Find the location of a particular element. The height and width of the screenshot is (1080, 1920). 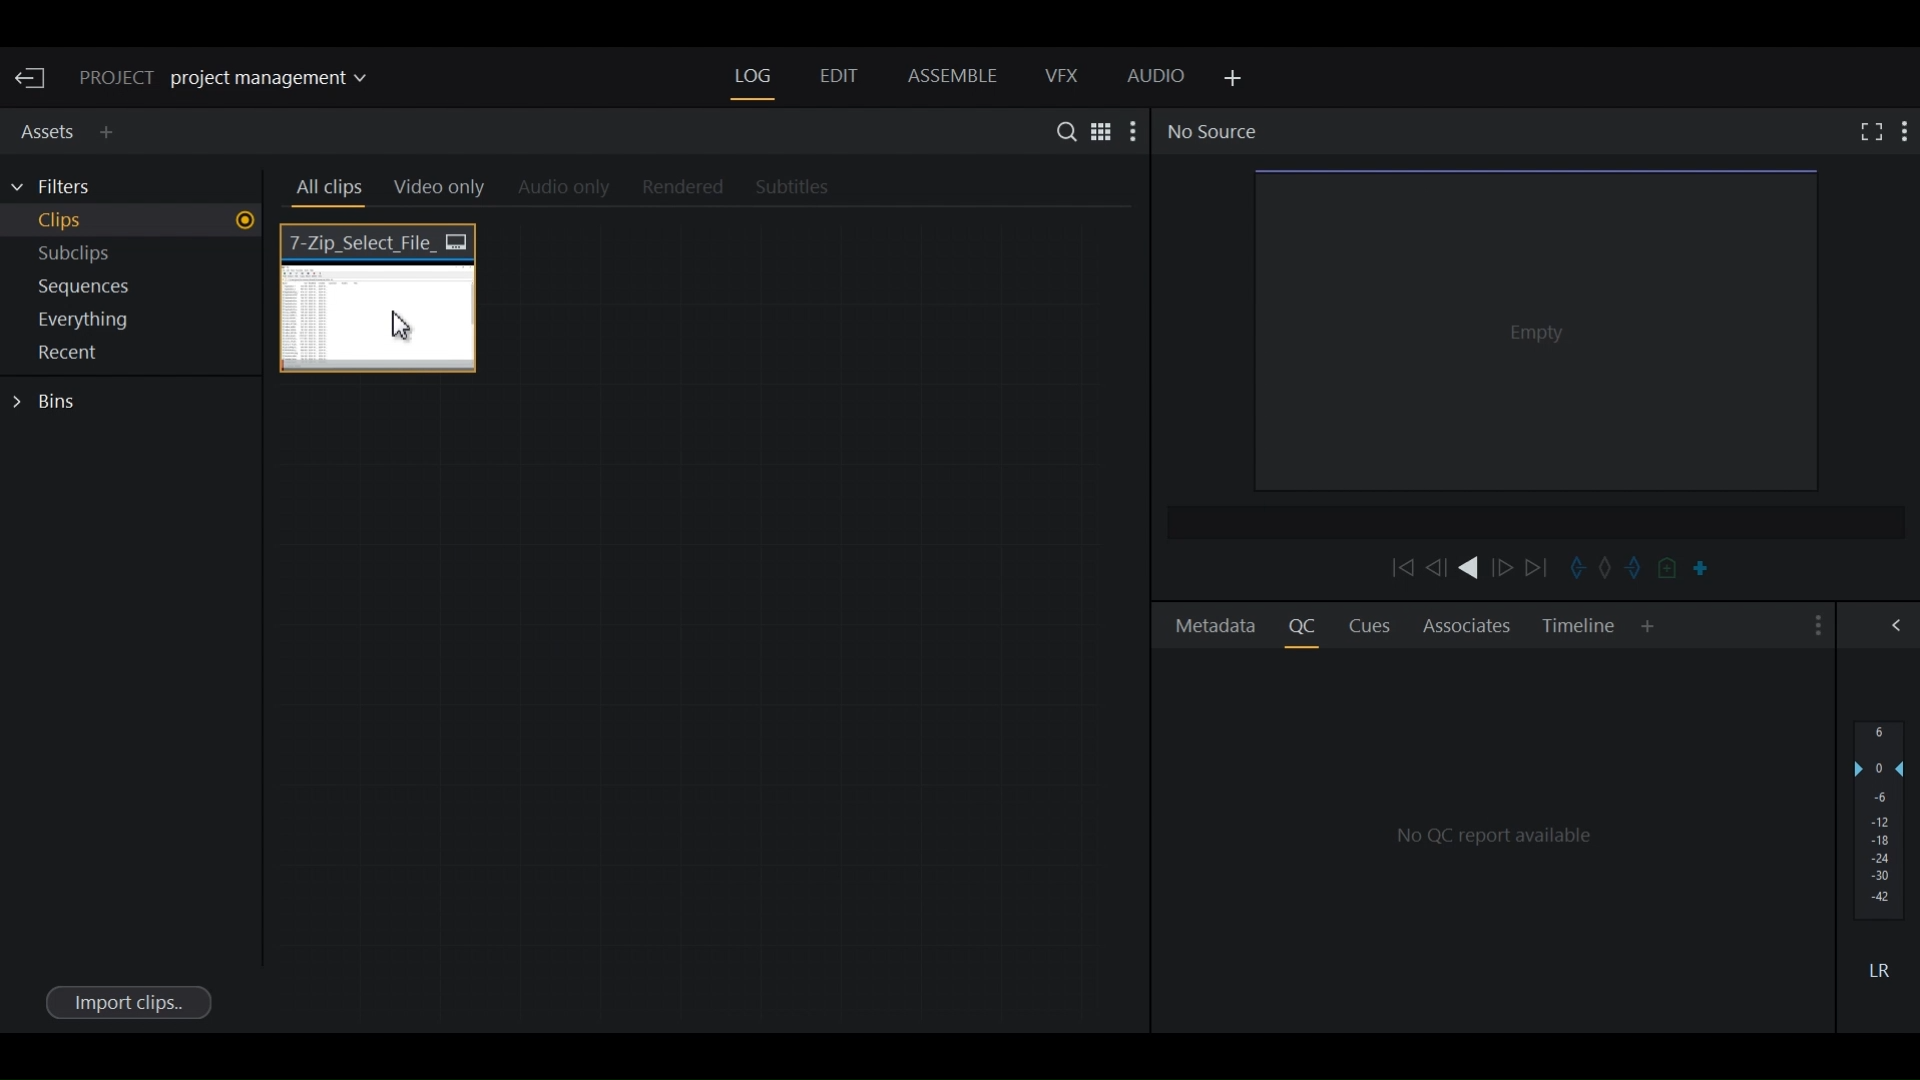

Assemble is located at coordinates (952, 76).